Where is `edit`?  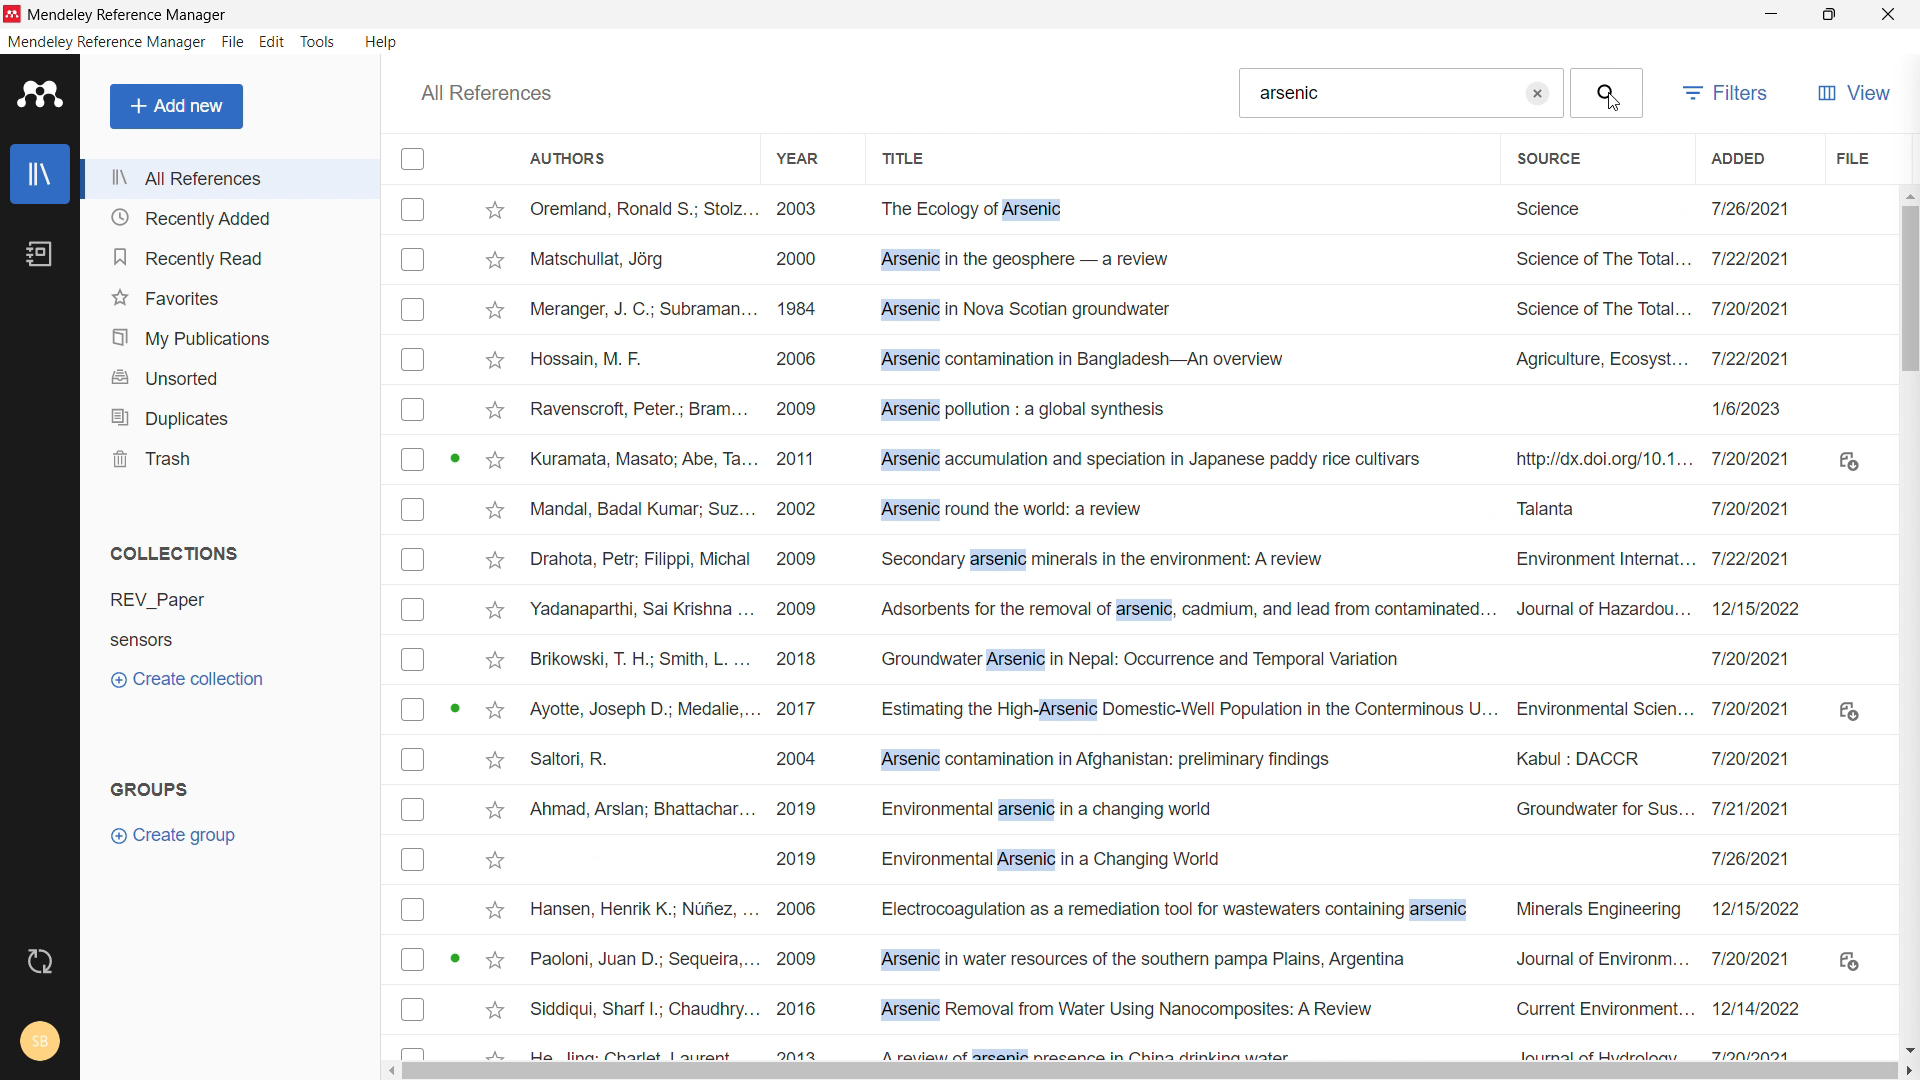 edit is located at coordinates (273, 41).